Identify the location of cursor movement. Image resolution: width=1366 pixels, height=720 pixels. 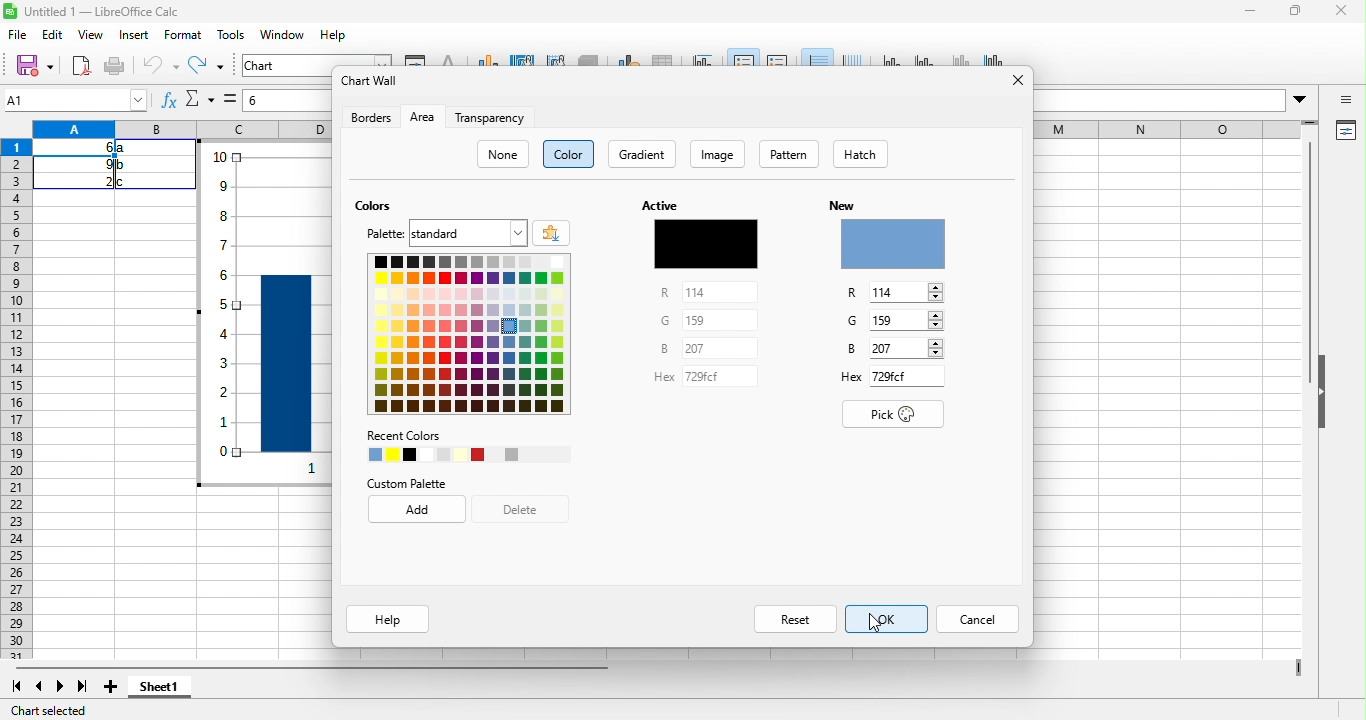
(881, 626).